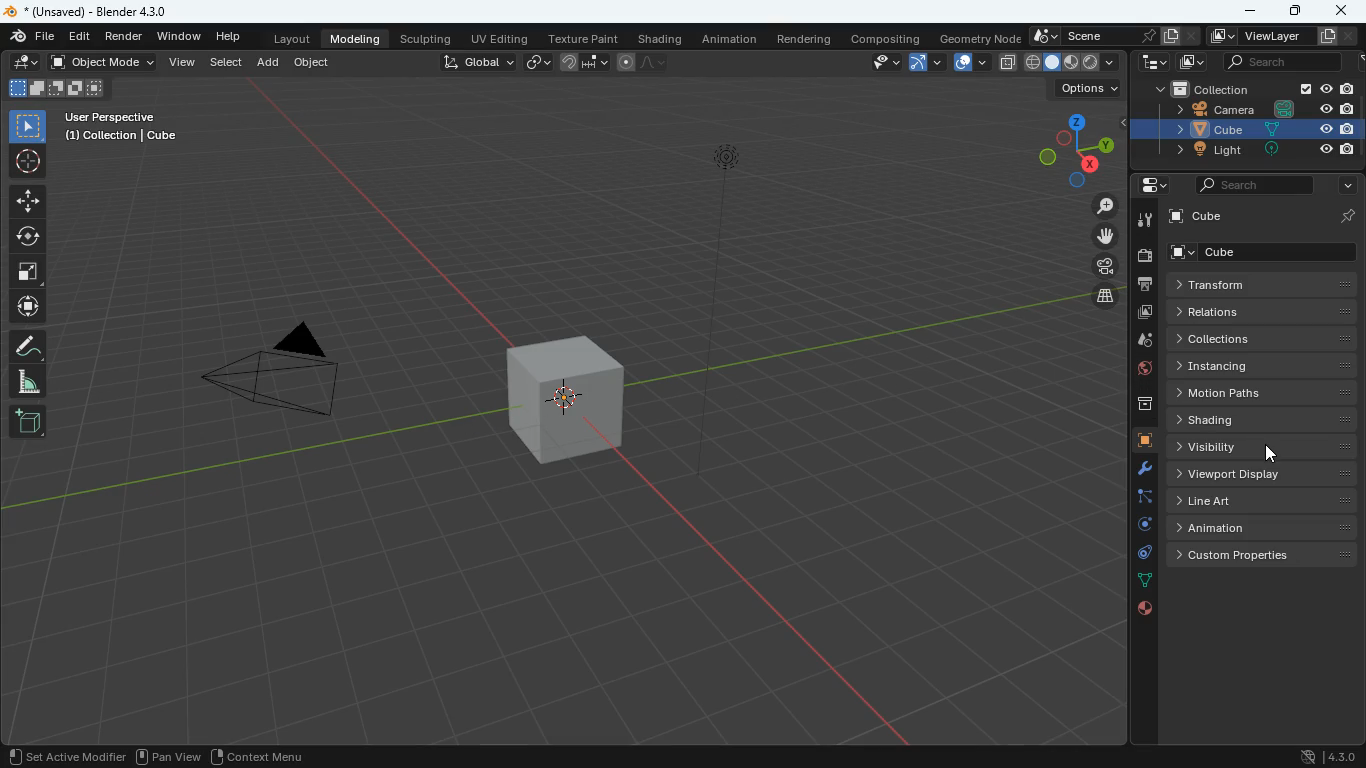  I want to click on more, so click(1343, 187).